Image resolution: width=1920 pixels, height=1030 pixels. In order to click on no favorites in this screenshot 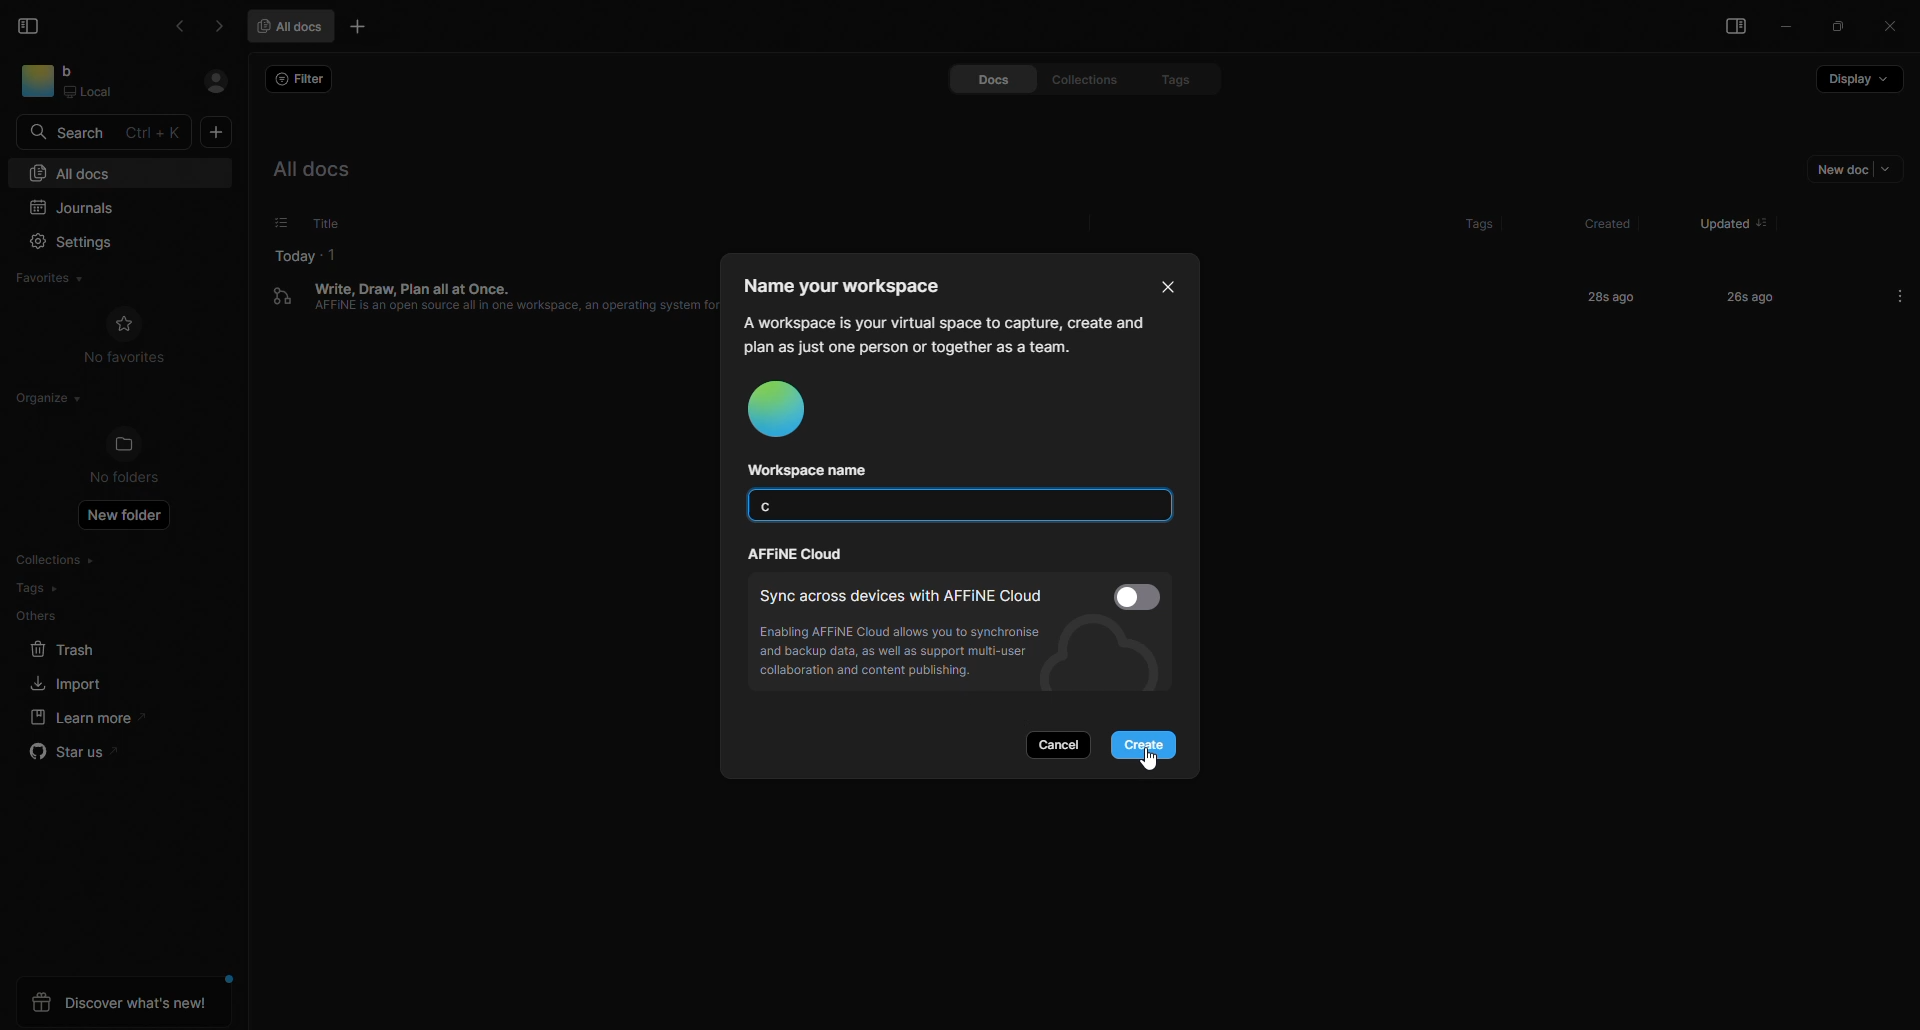, I will do `click(126, 336)`.